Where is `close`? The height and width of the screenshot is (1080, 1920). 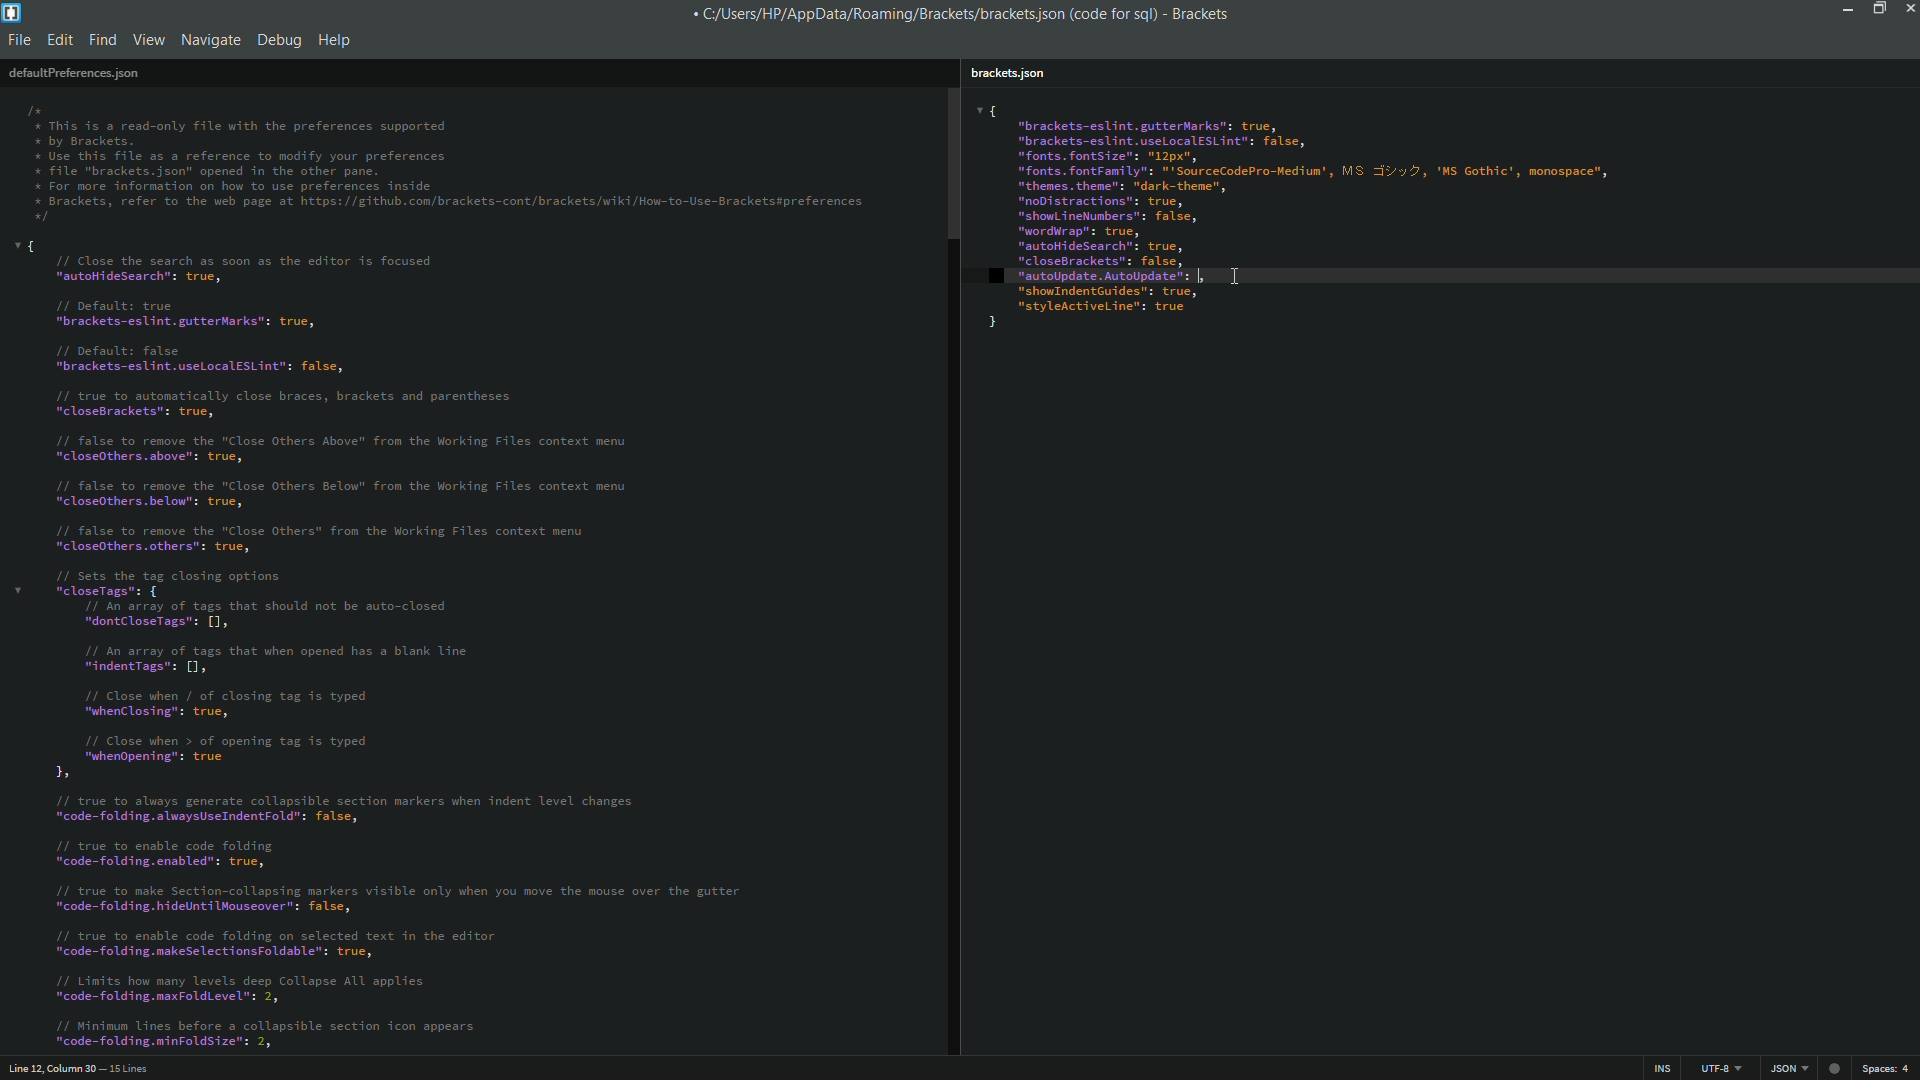 close is located at coordinates (1907, 12).